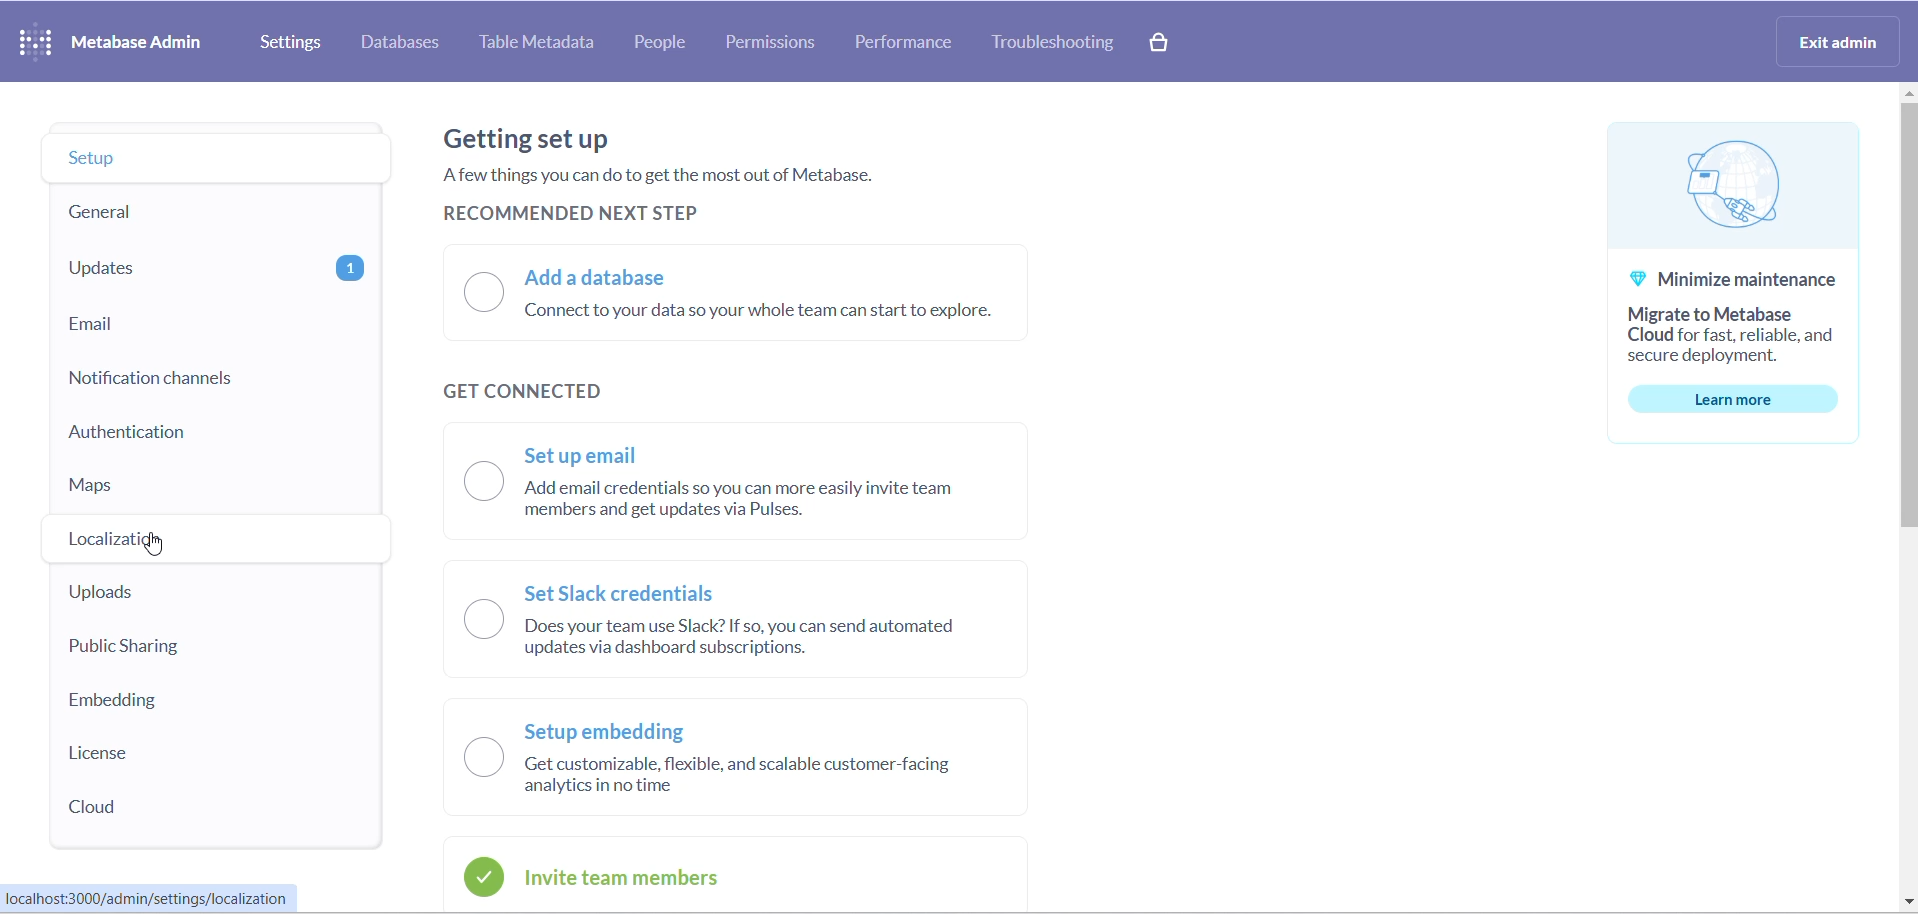  Describe the element at coordinates (110, 40) in the screenshot. I see `LOGO AND APPLICATION NAME` at that location.